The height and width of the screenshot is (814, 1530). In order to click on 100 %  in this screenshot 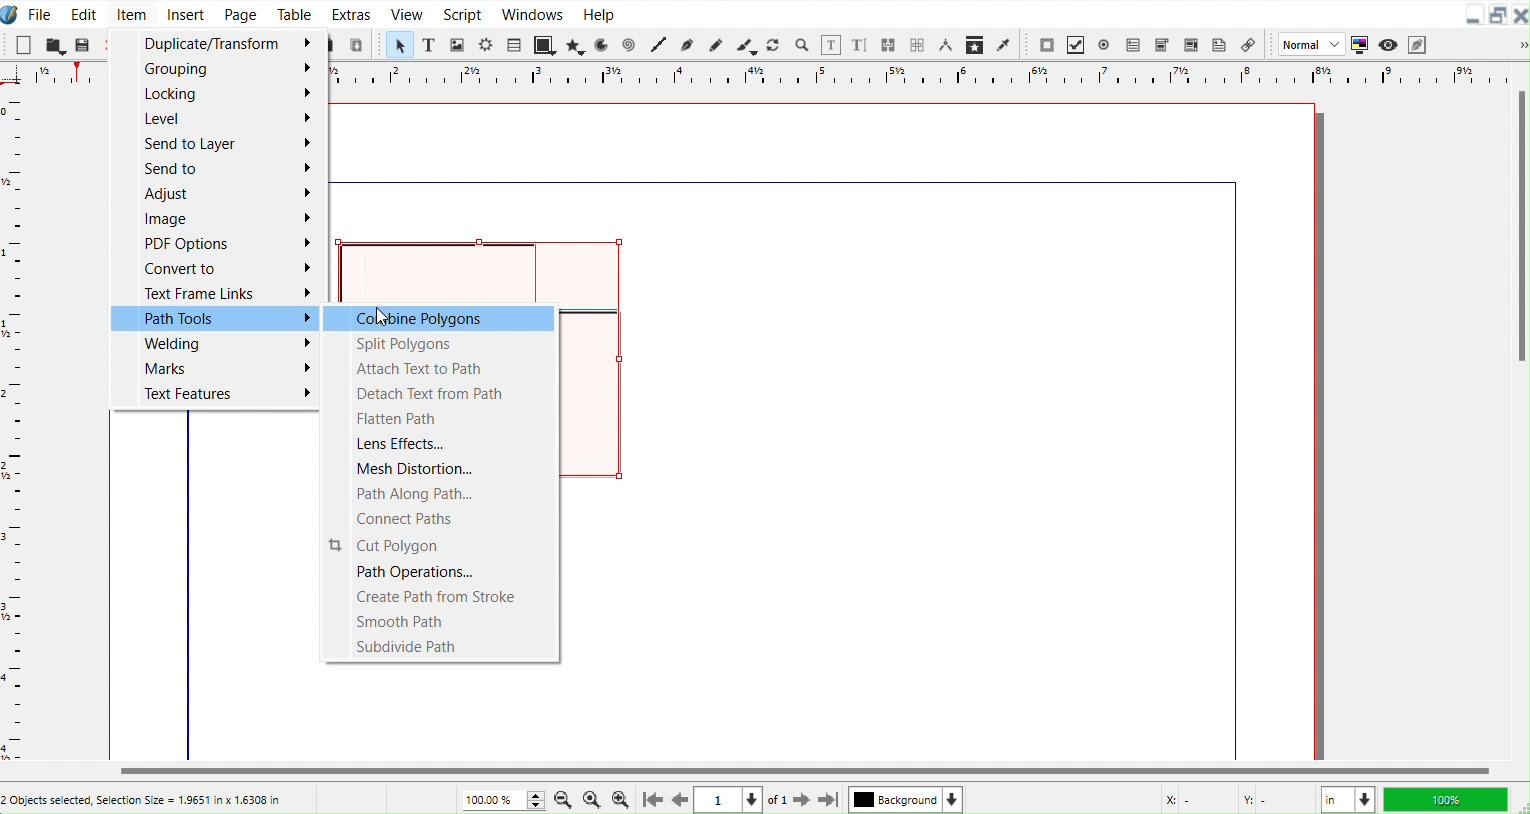, I will do `click(1449, 799)`.